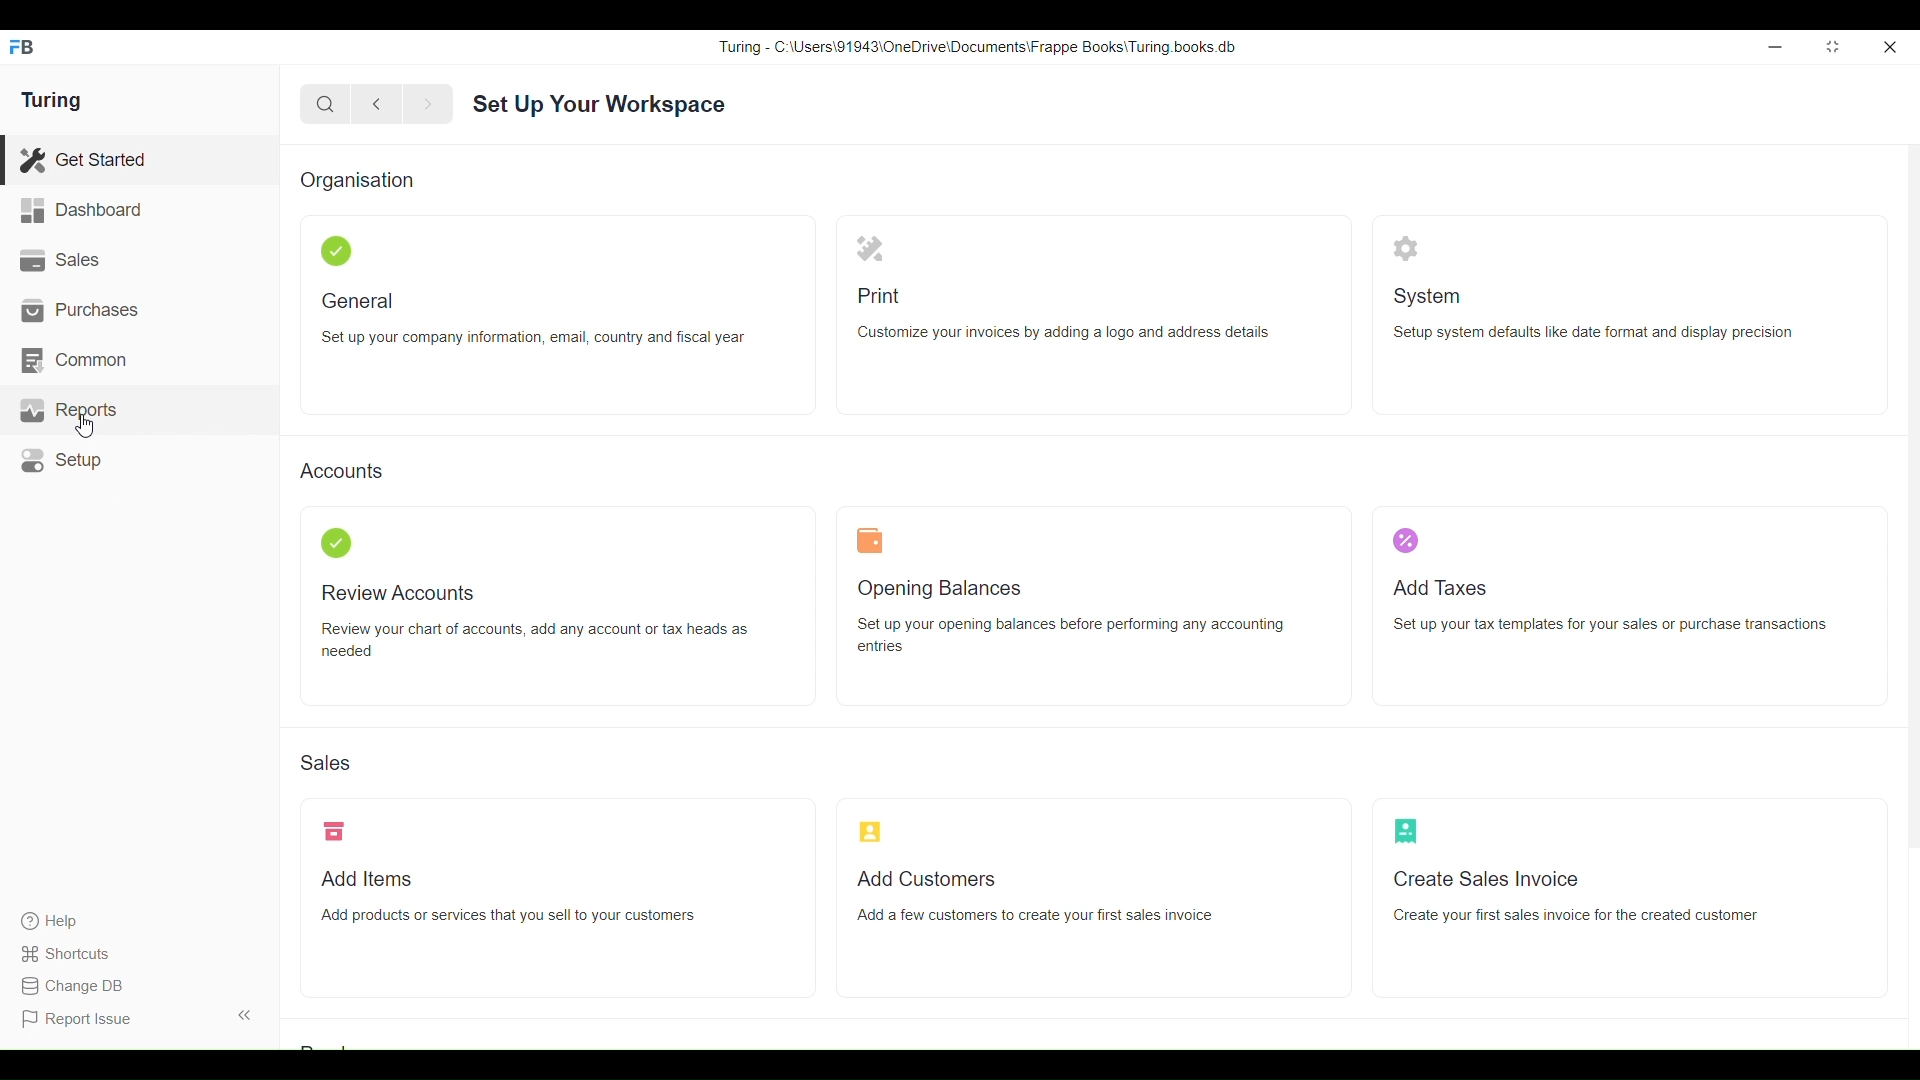  What do you see at coordinates (140, 310) in the screenshot?
I see `Purchases` at bounding box center [140, 310].